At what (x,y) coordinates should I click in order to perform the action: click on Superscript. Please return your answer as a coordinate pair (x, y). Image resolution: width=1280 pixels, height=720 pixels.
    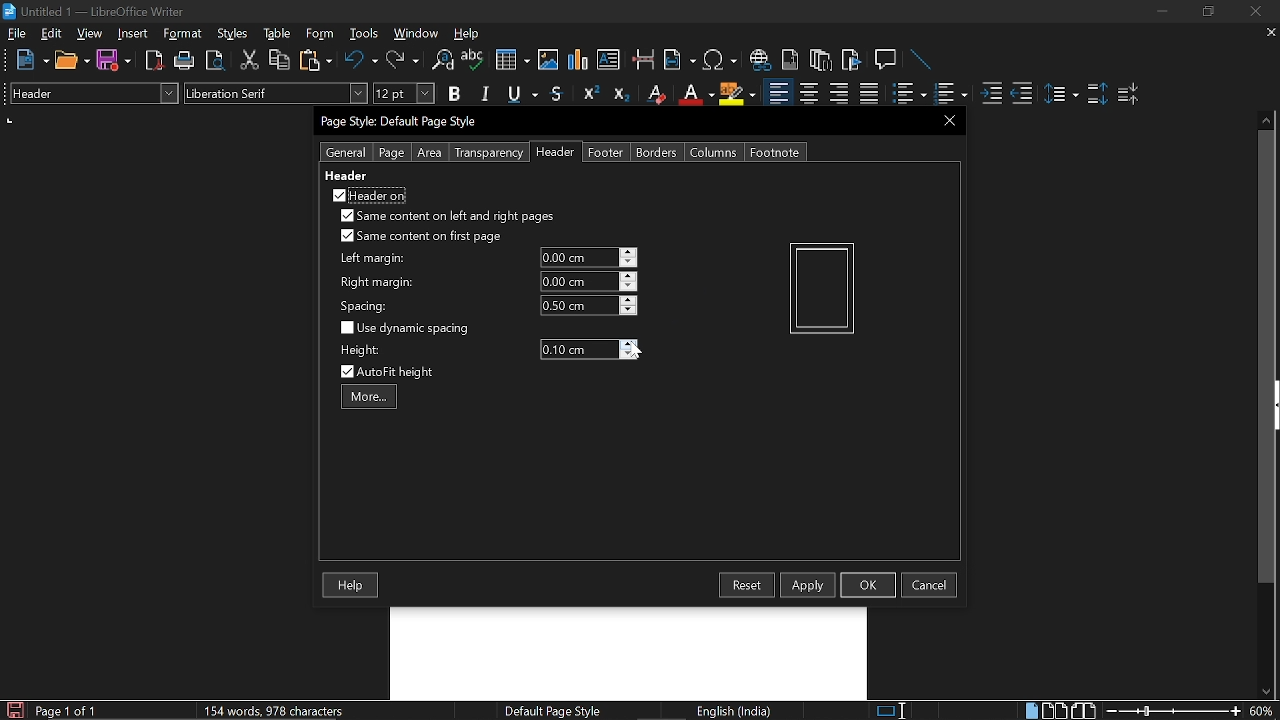
    Looking at the image, I should click on (588, 94).